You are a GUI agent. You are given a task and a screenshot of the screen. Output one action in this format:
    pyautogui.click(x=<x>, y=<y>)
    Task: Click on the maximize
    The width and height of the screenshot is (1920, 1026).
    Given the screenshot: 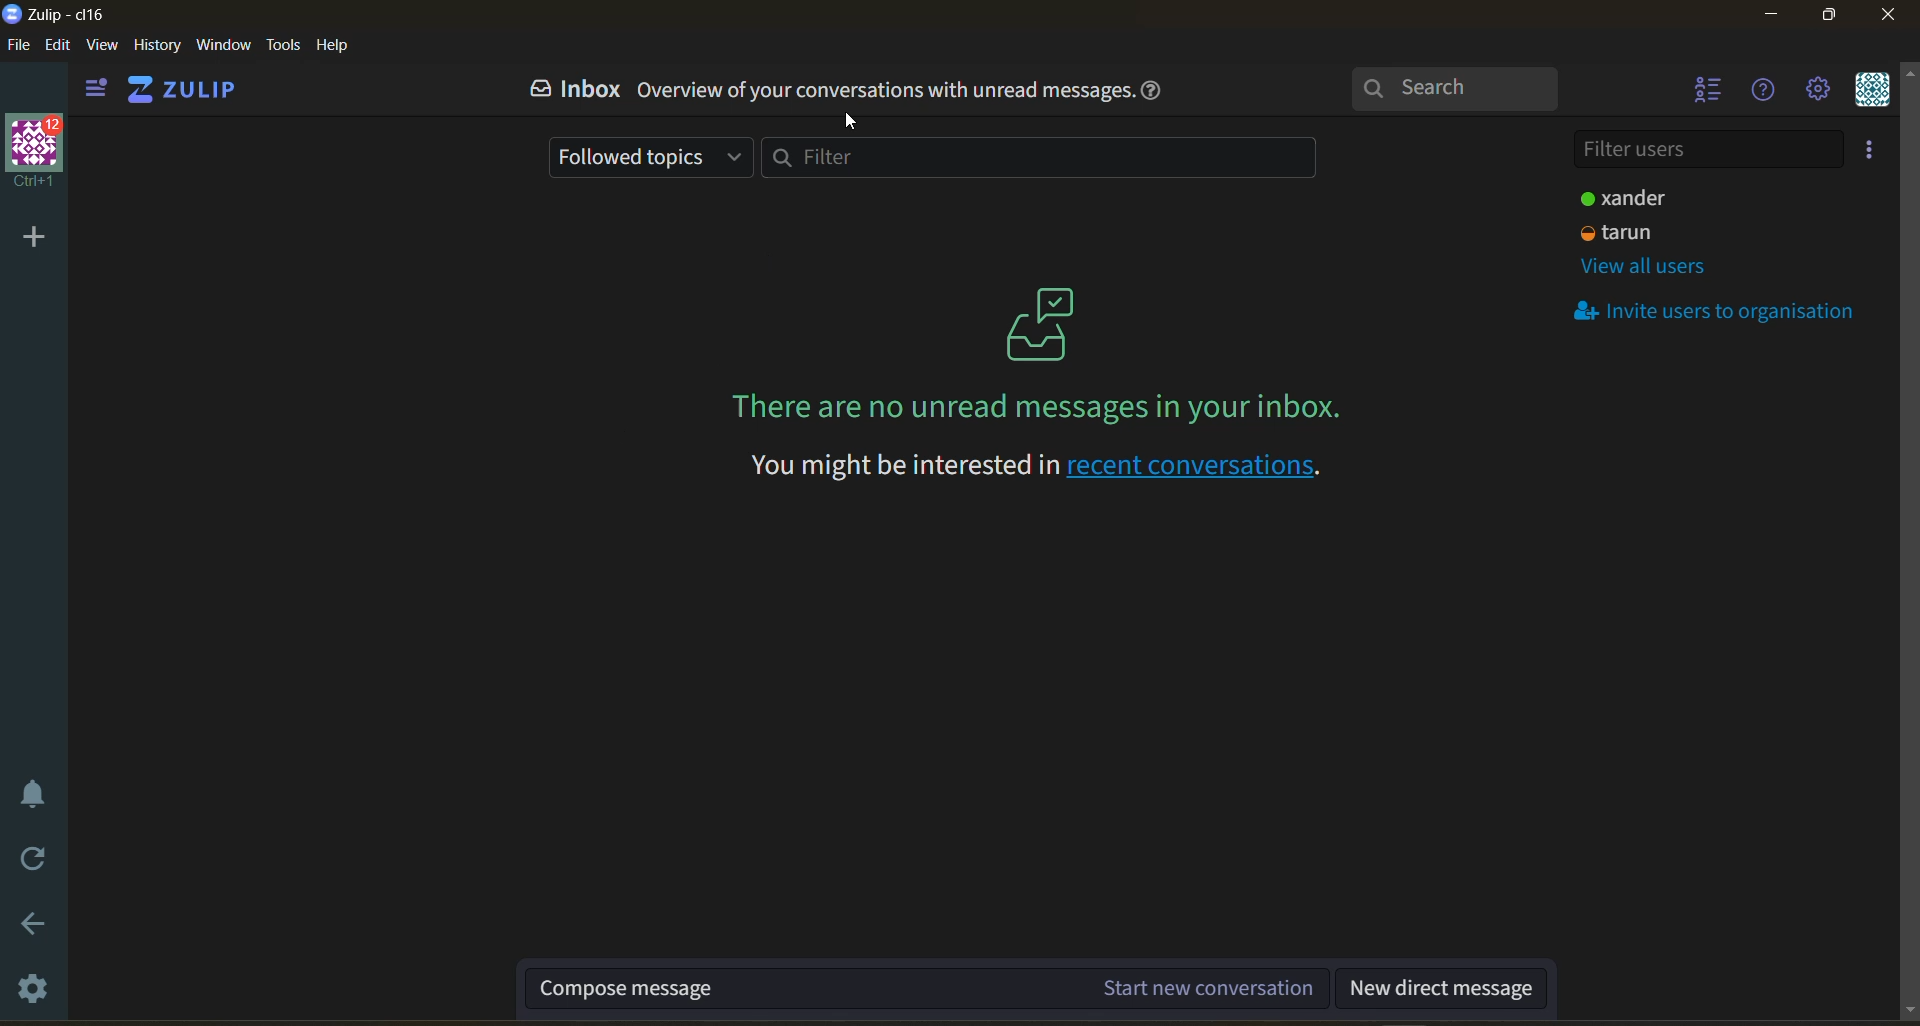 What is the action you would take?
    pyautogui.click(x=1825, y=16)
    